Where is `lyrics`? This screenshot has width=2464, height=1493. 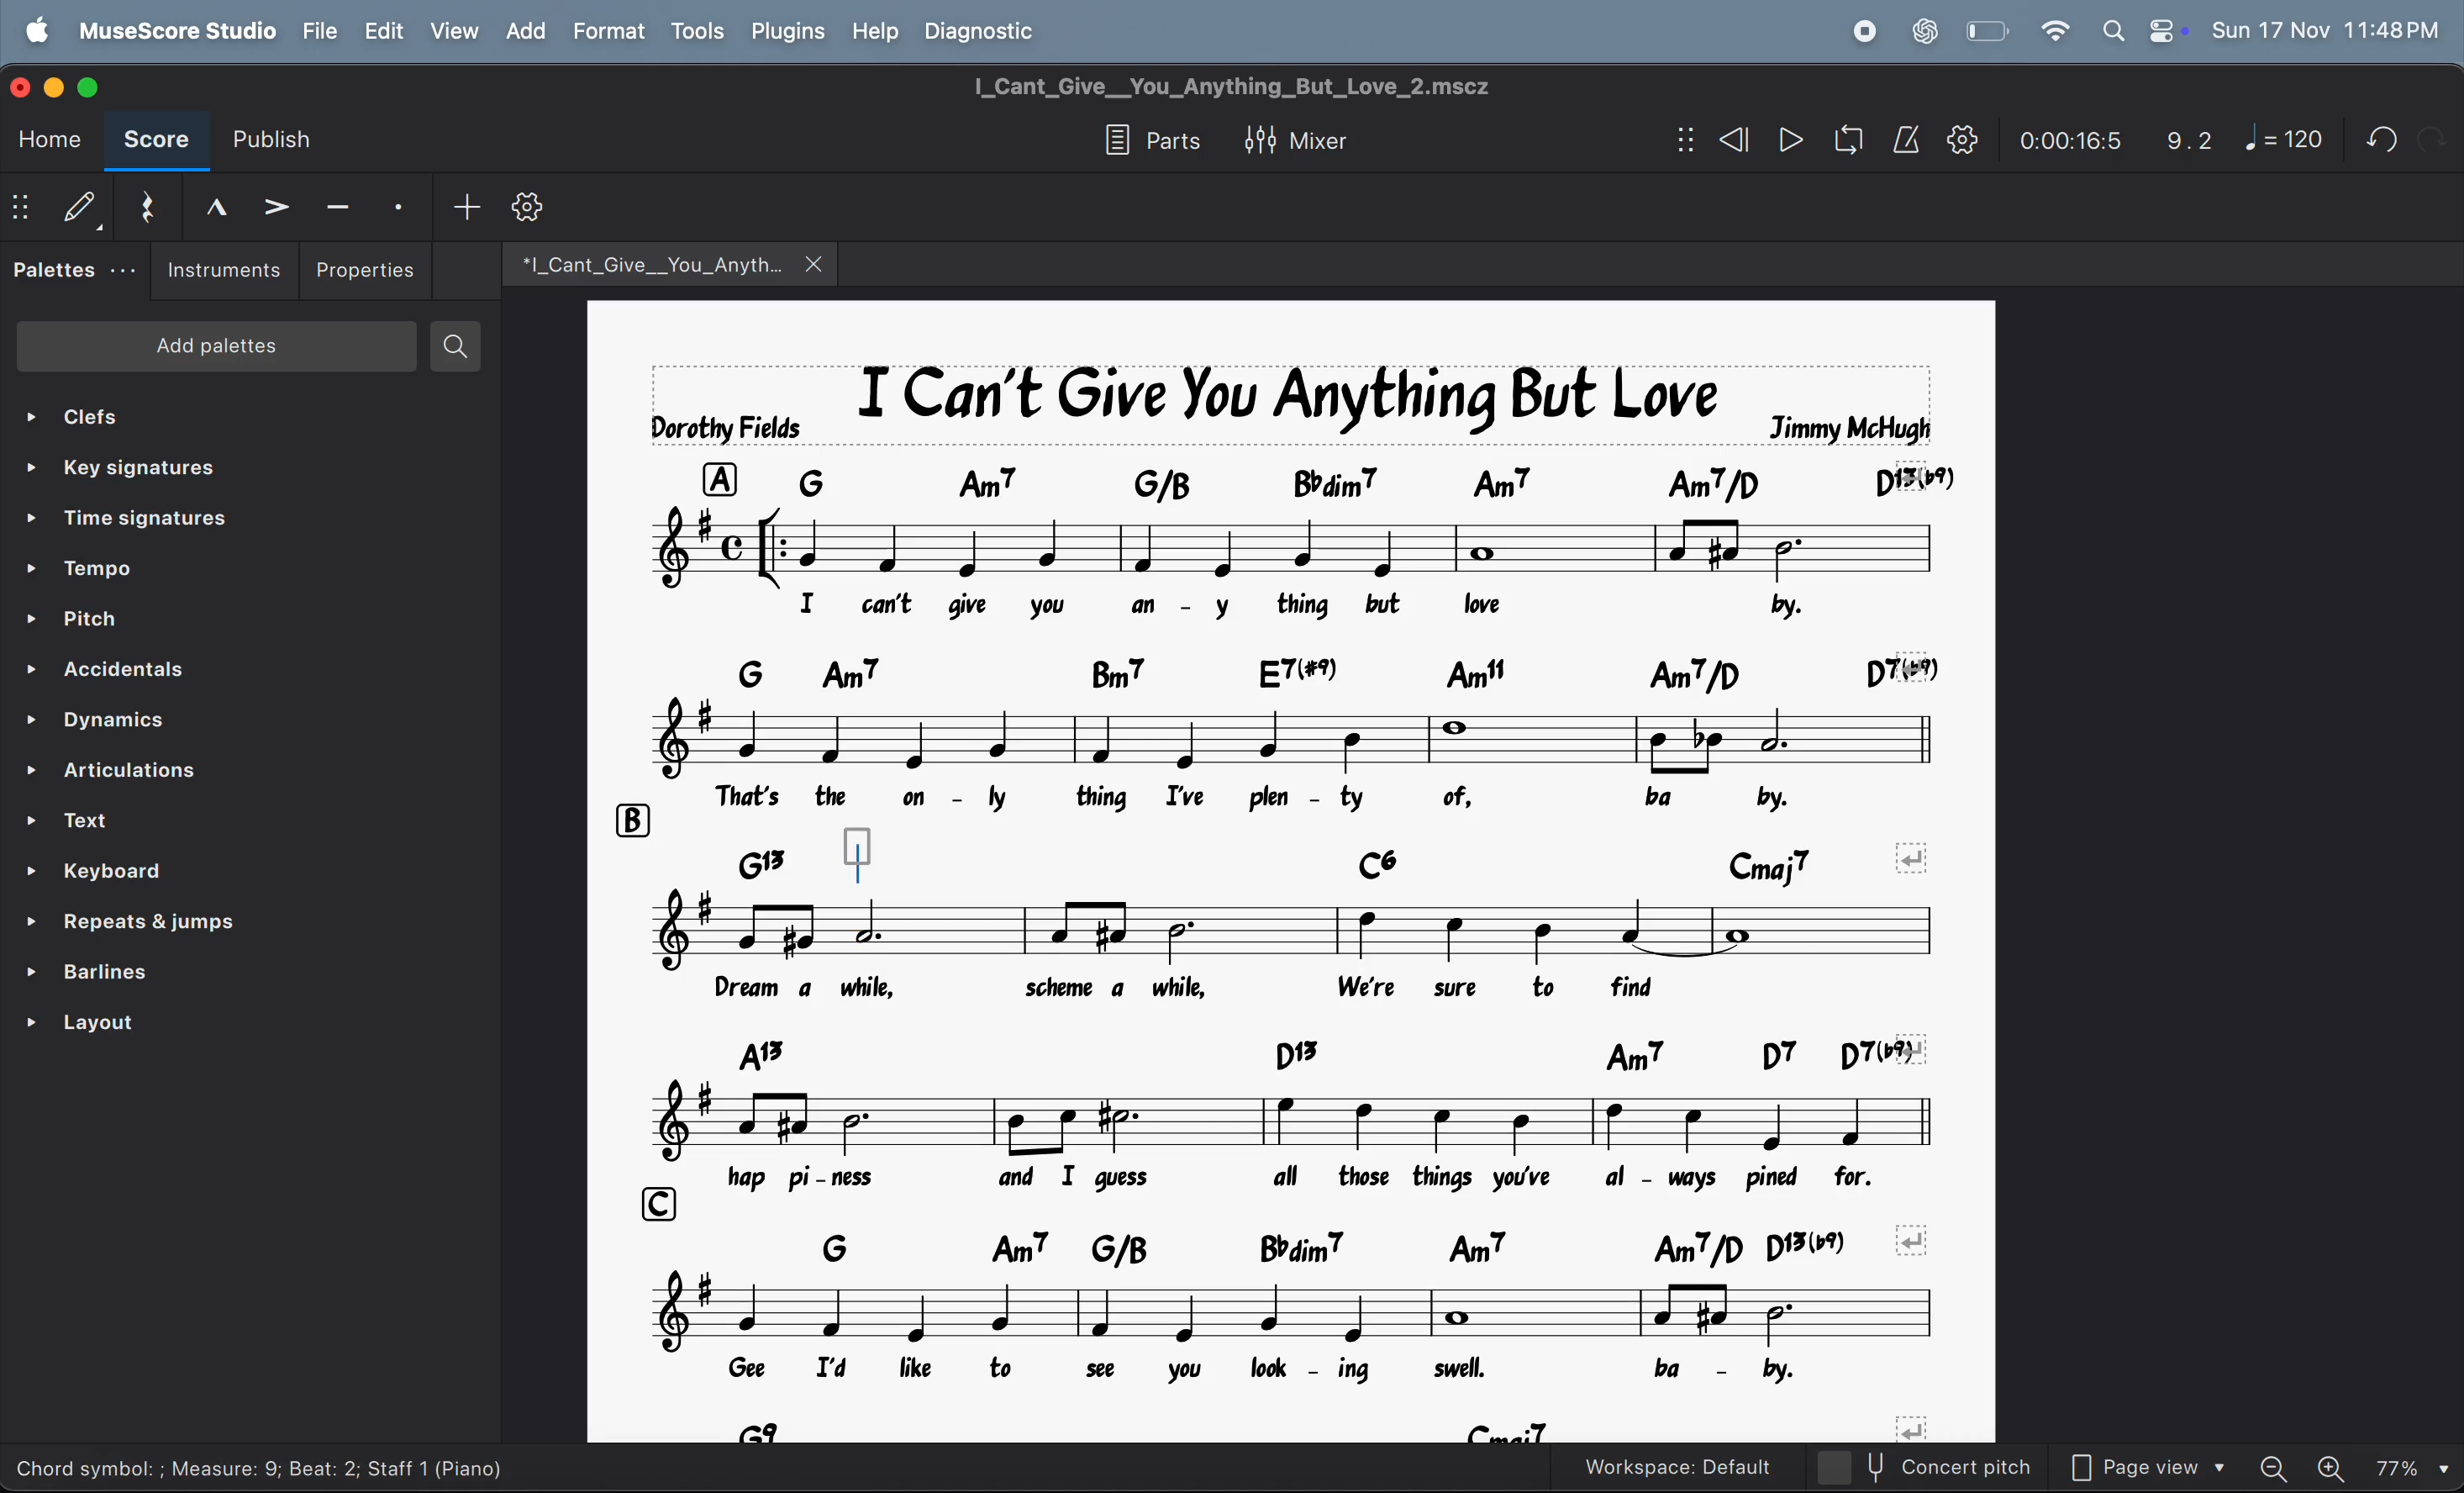 lyrics is located at coordinates (1223, 988).